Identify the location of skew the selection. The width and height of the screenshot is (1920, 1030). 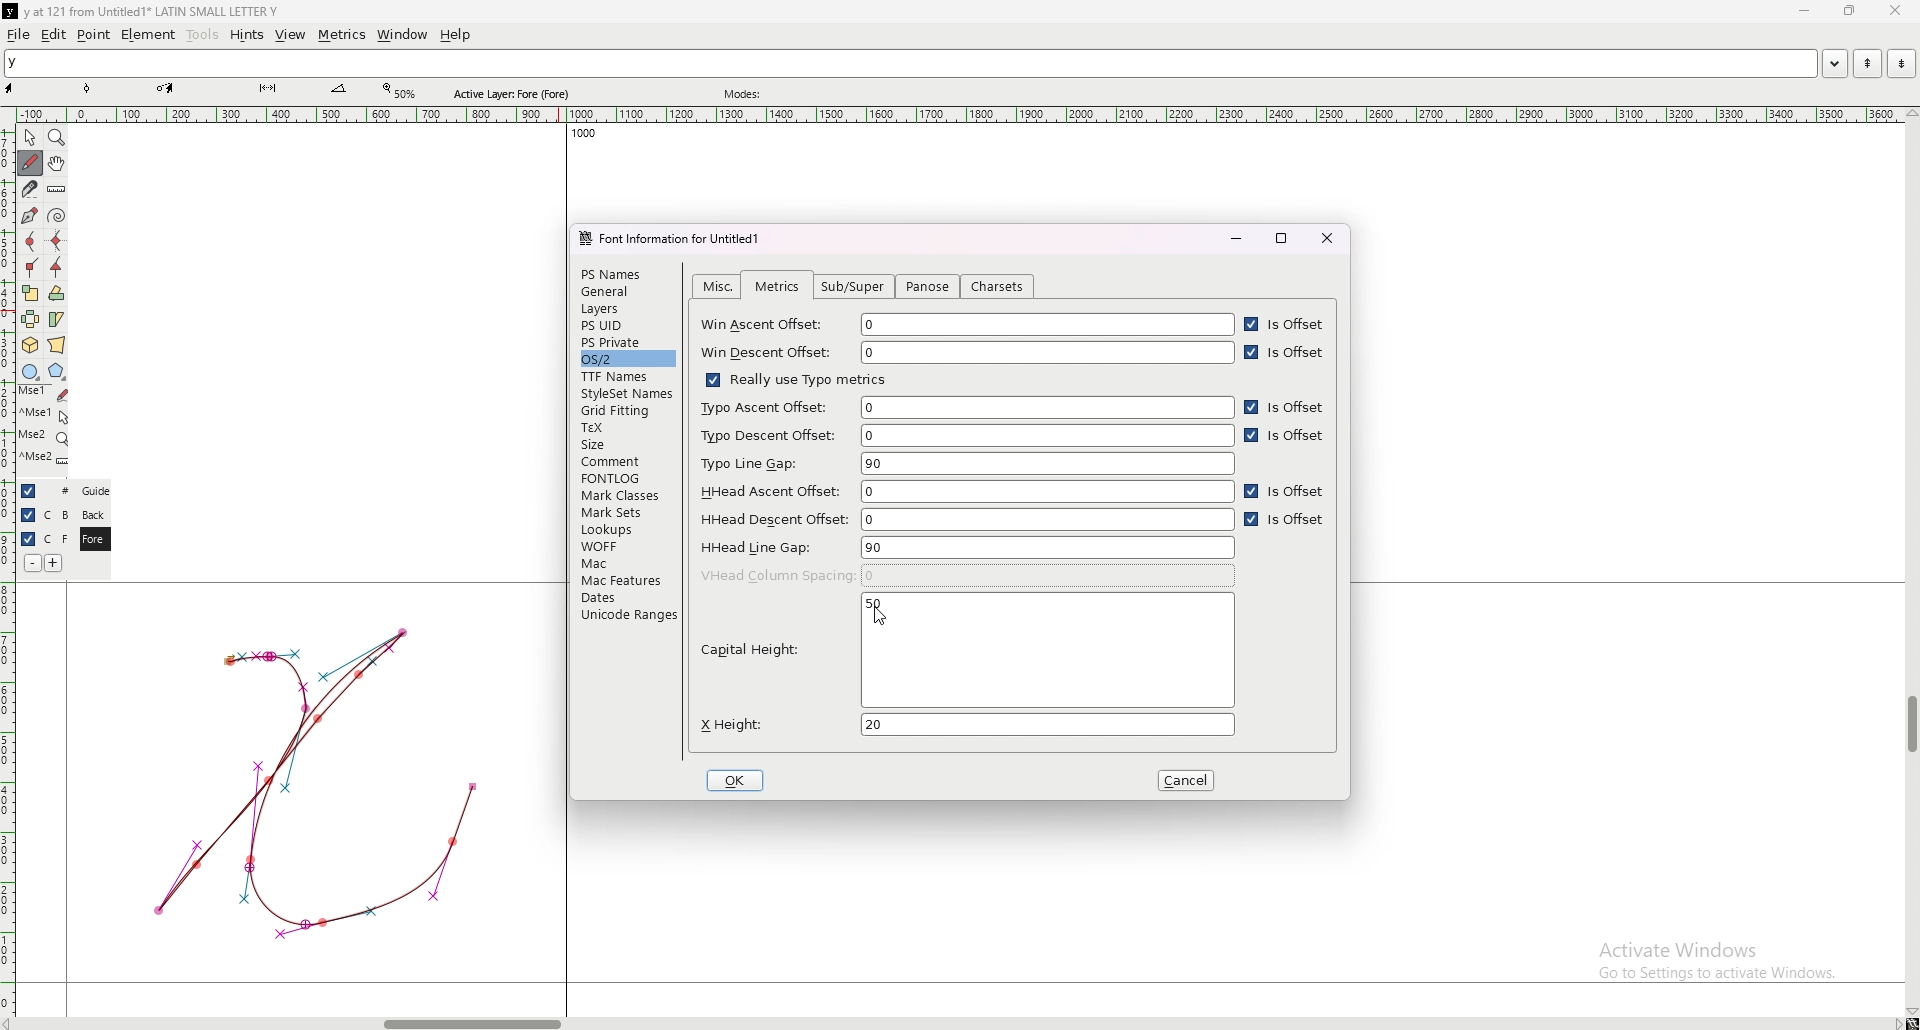
(56, 318).